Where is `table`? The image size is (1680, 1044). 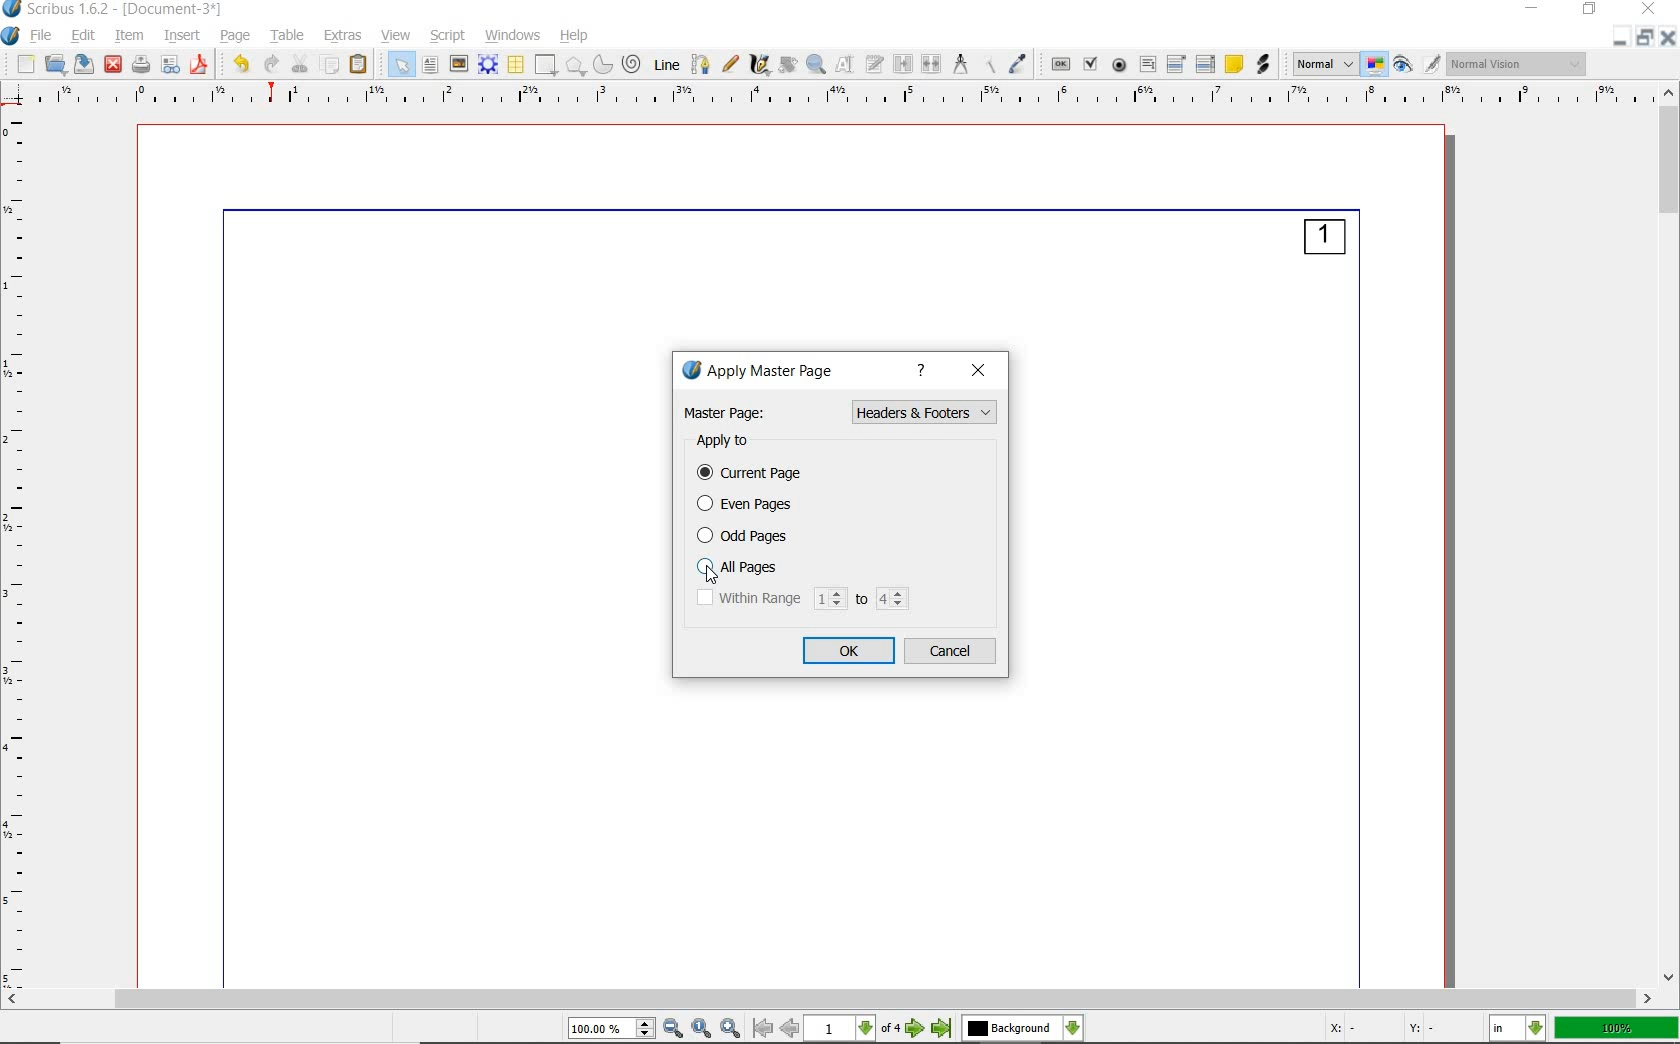 table is located at coordinates (287, 35).